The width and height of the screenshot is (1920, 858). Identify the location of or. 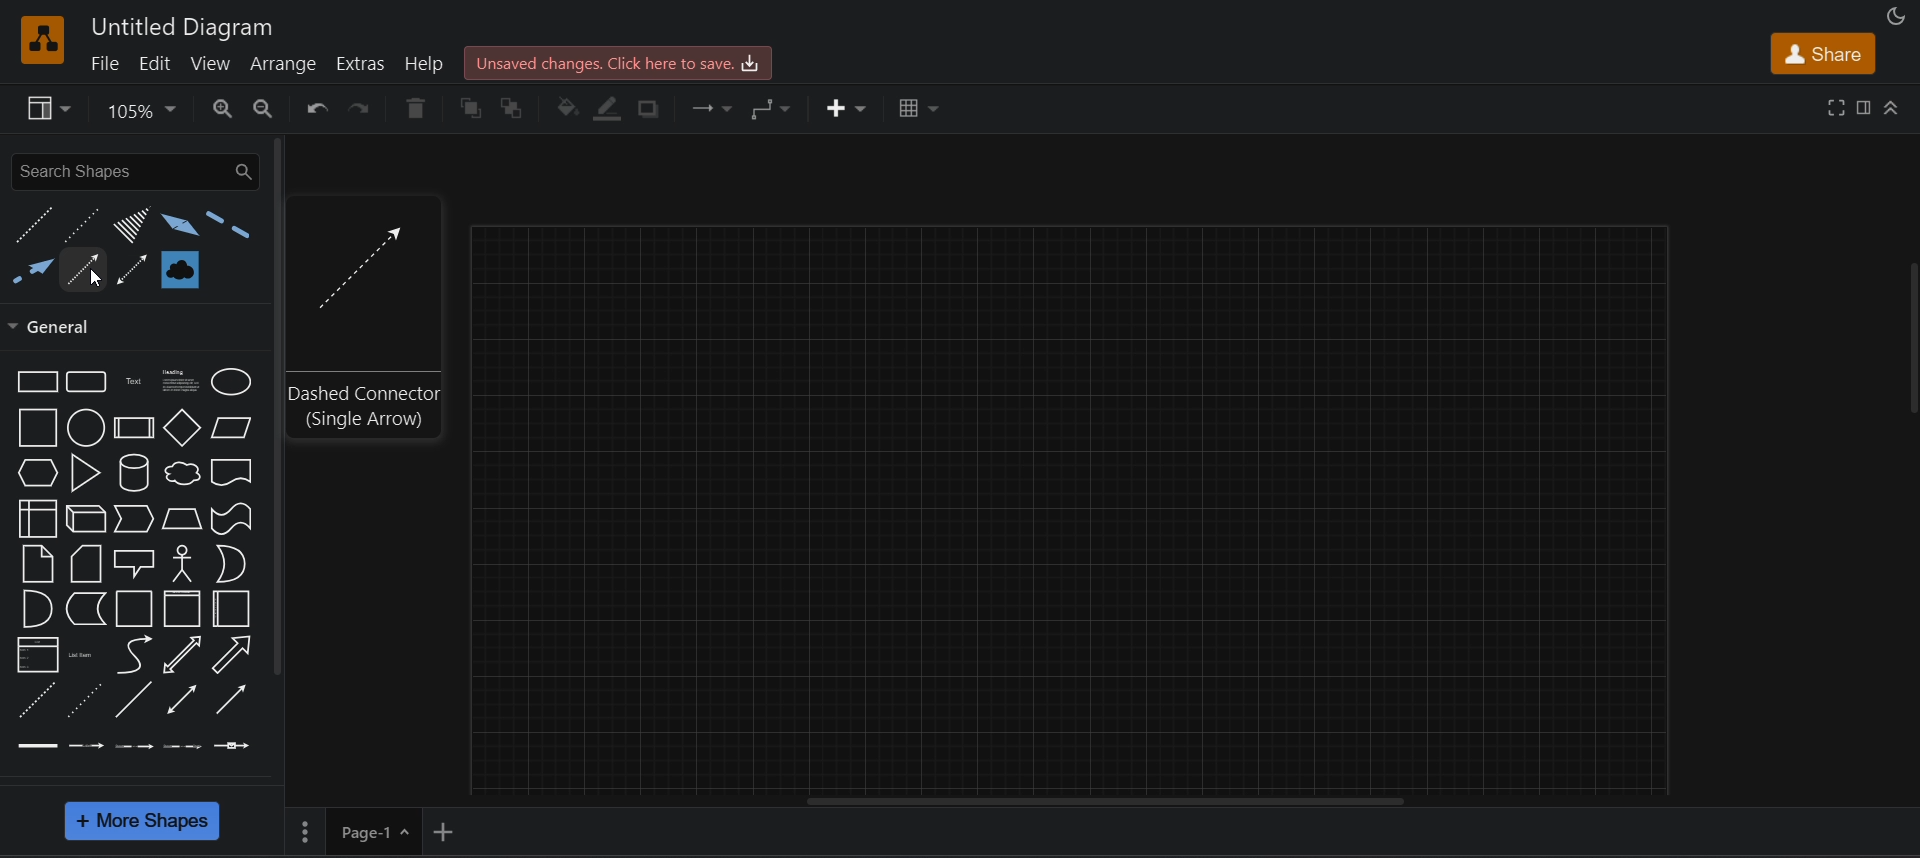
(230, 565).